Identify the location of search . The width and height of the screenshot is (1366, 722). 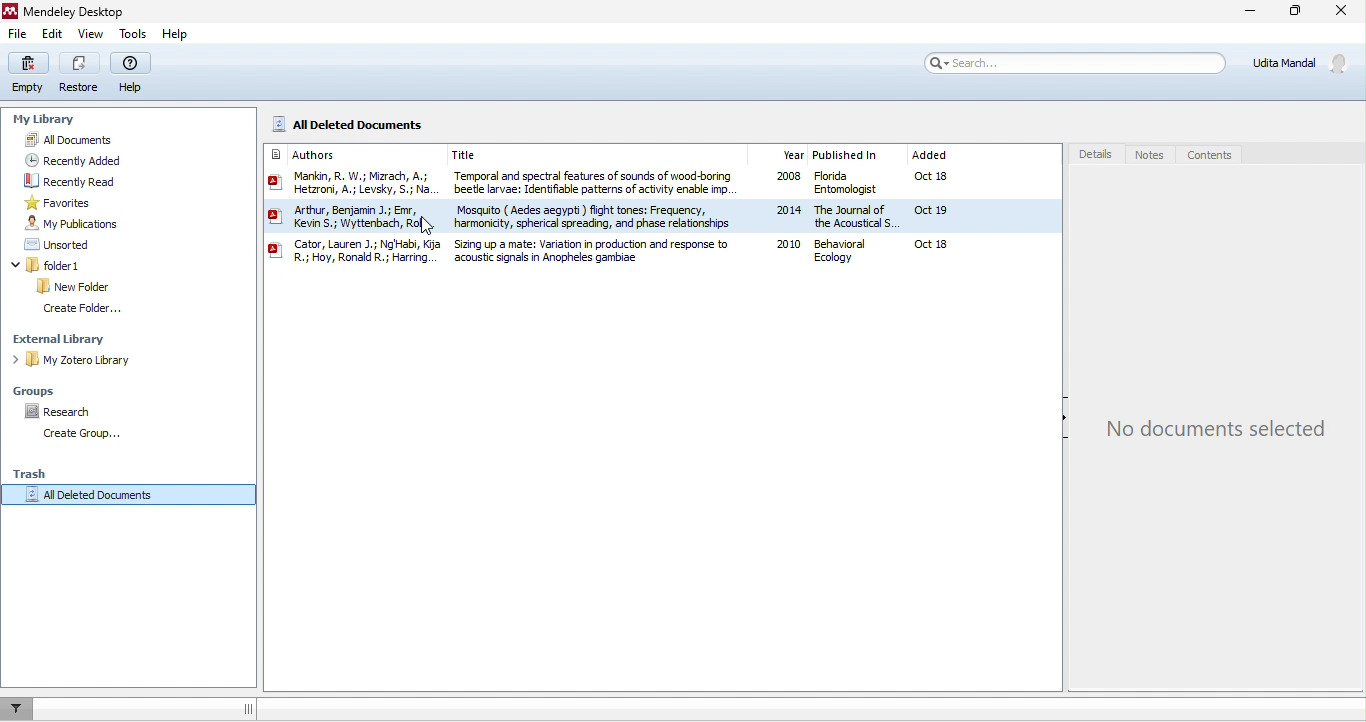
(1072, 62).